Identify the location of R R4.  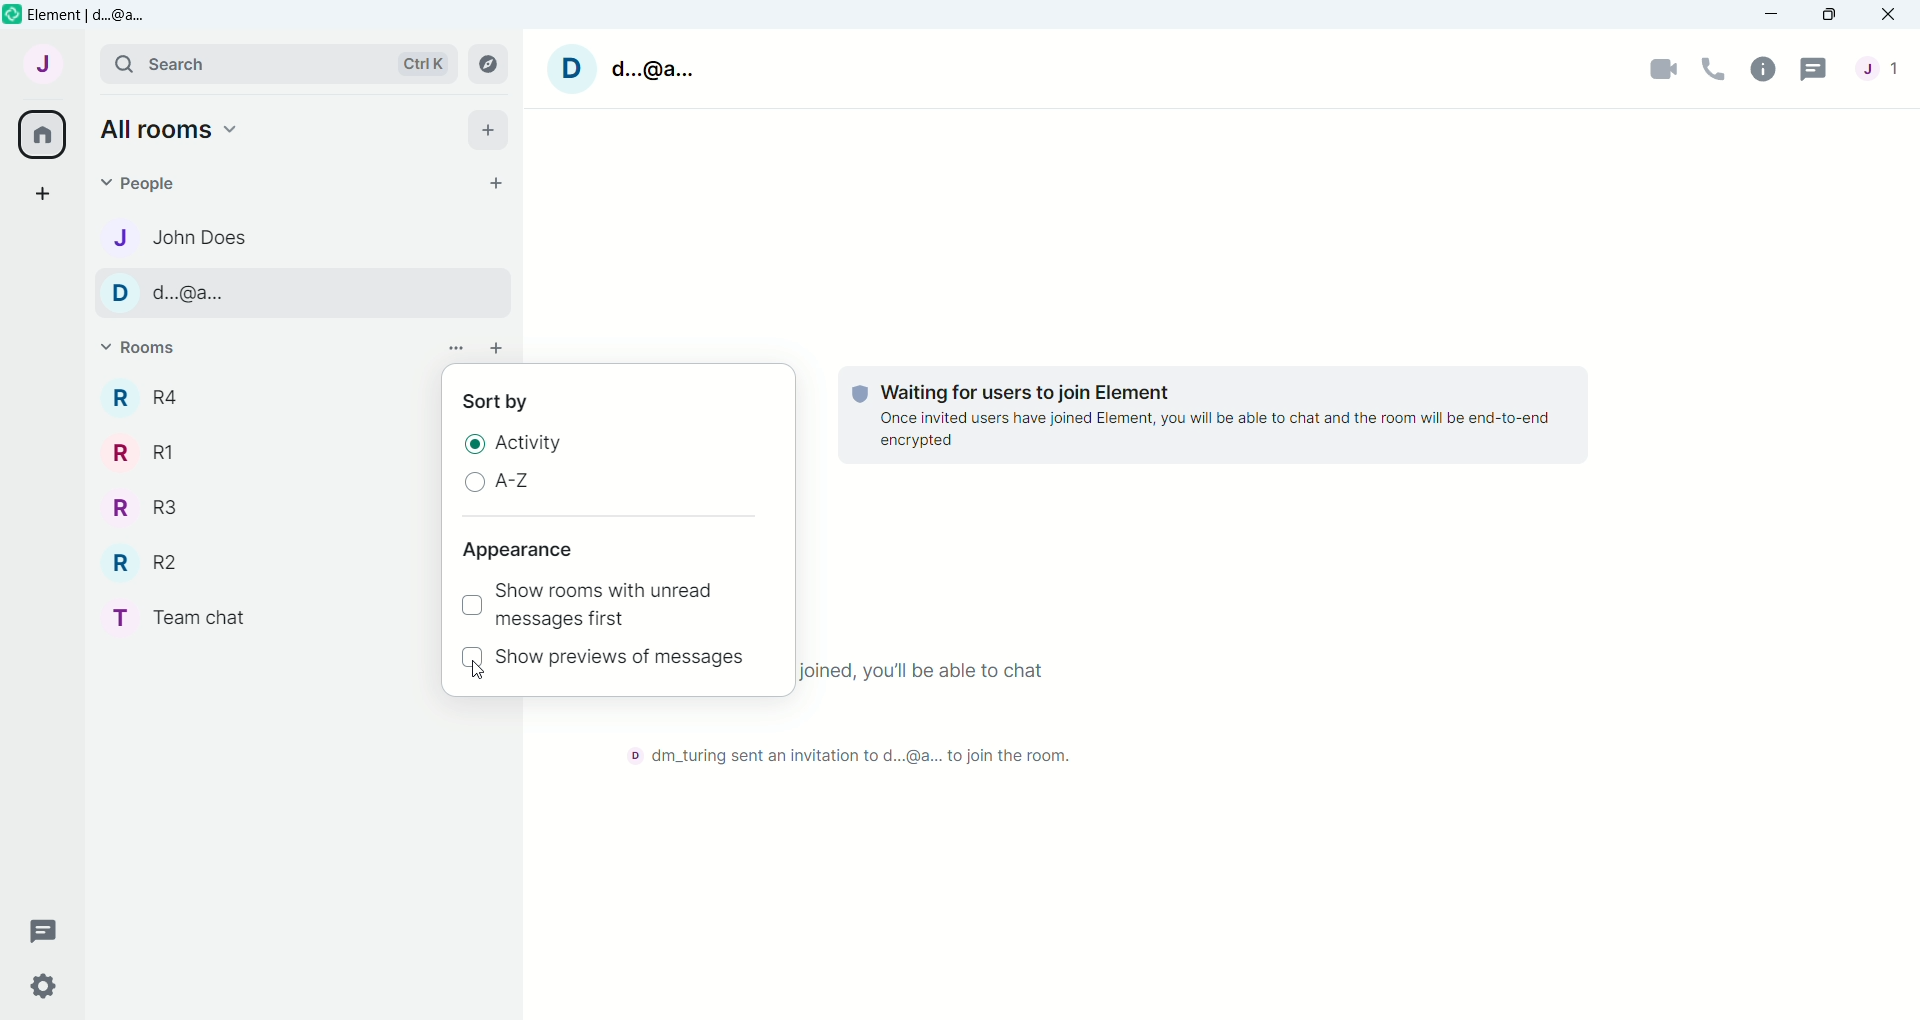
(177, 396).